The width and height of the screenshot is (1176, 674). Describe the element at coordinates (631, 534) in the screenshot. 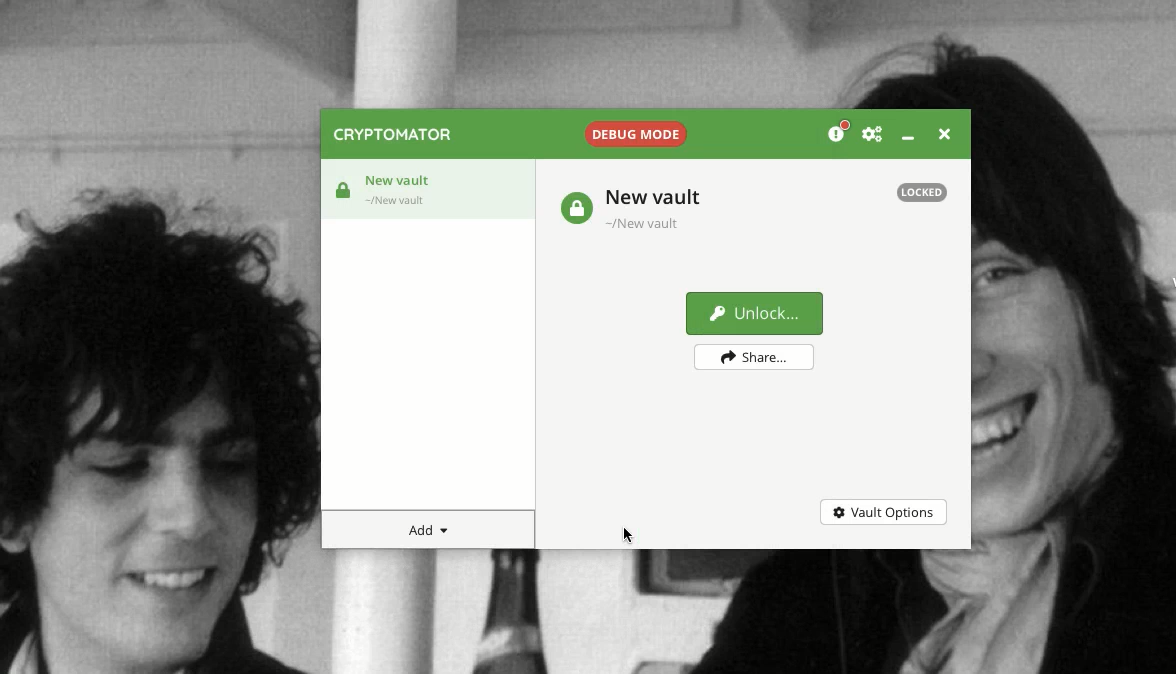

I see `Cursor` at that location.